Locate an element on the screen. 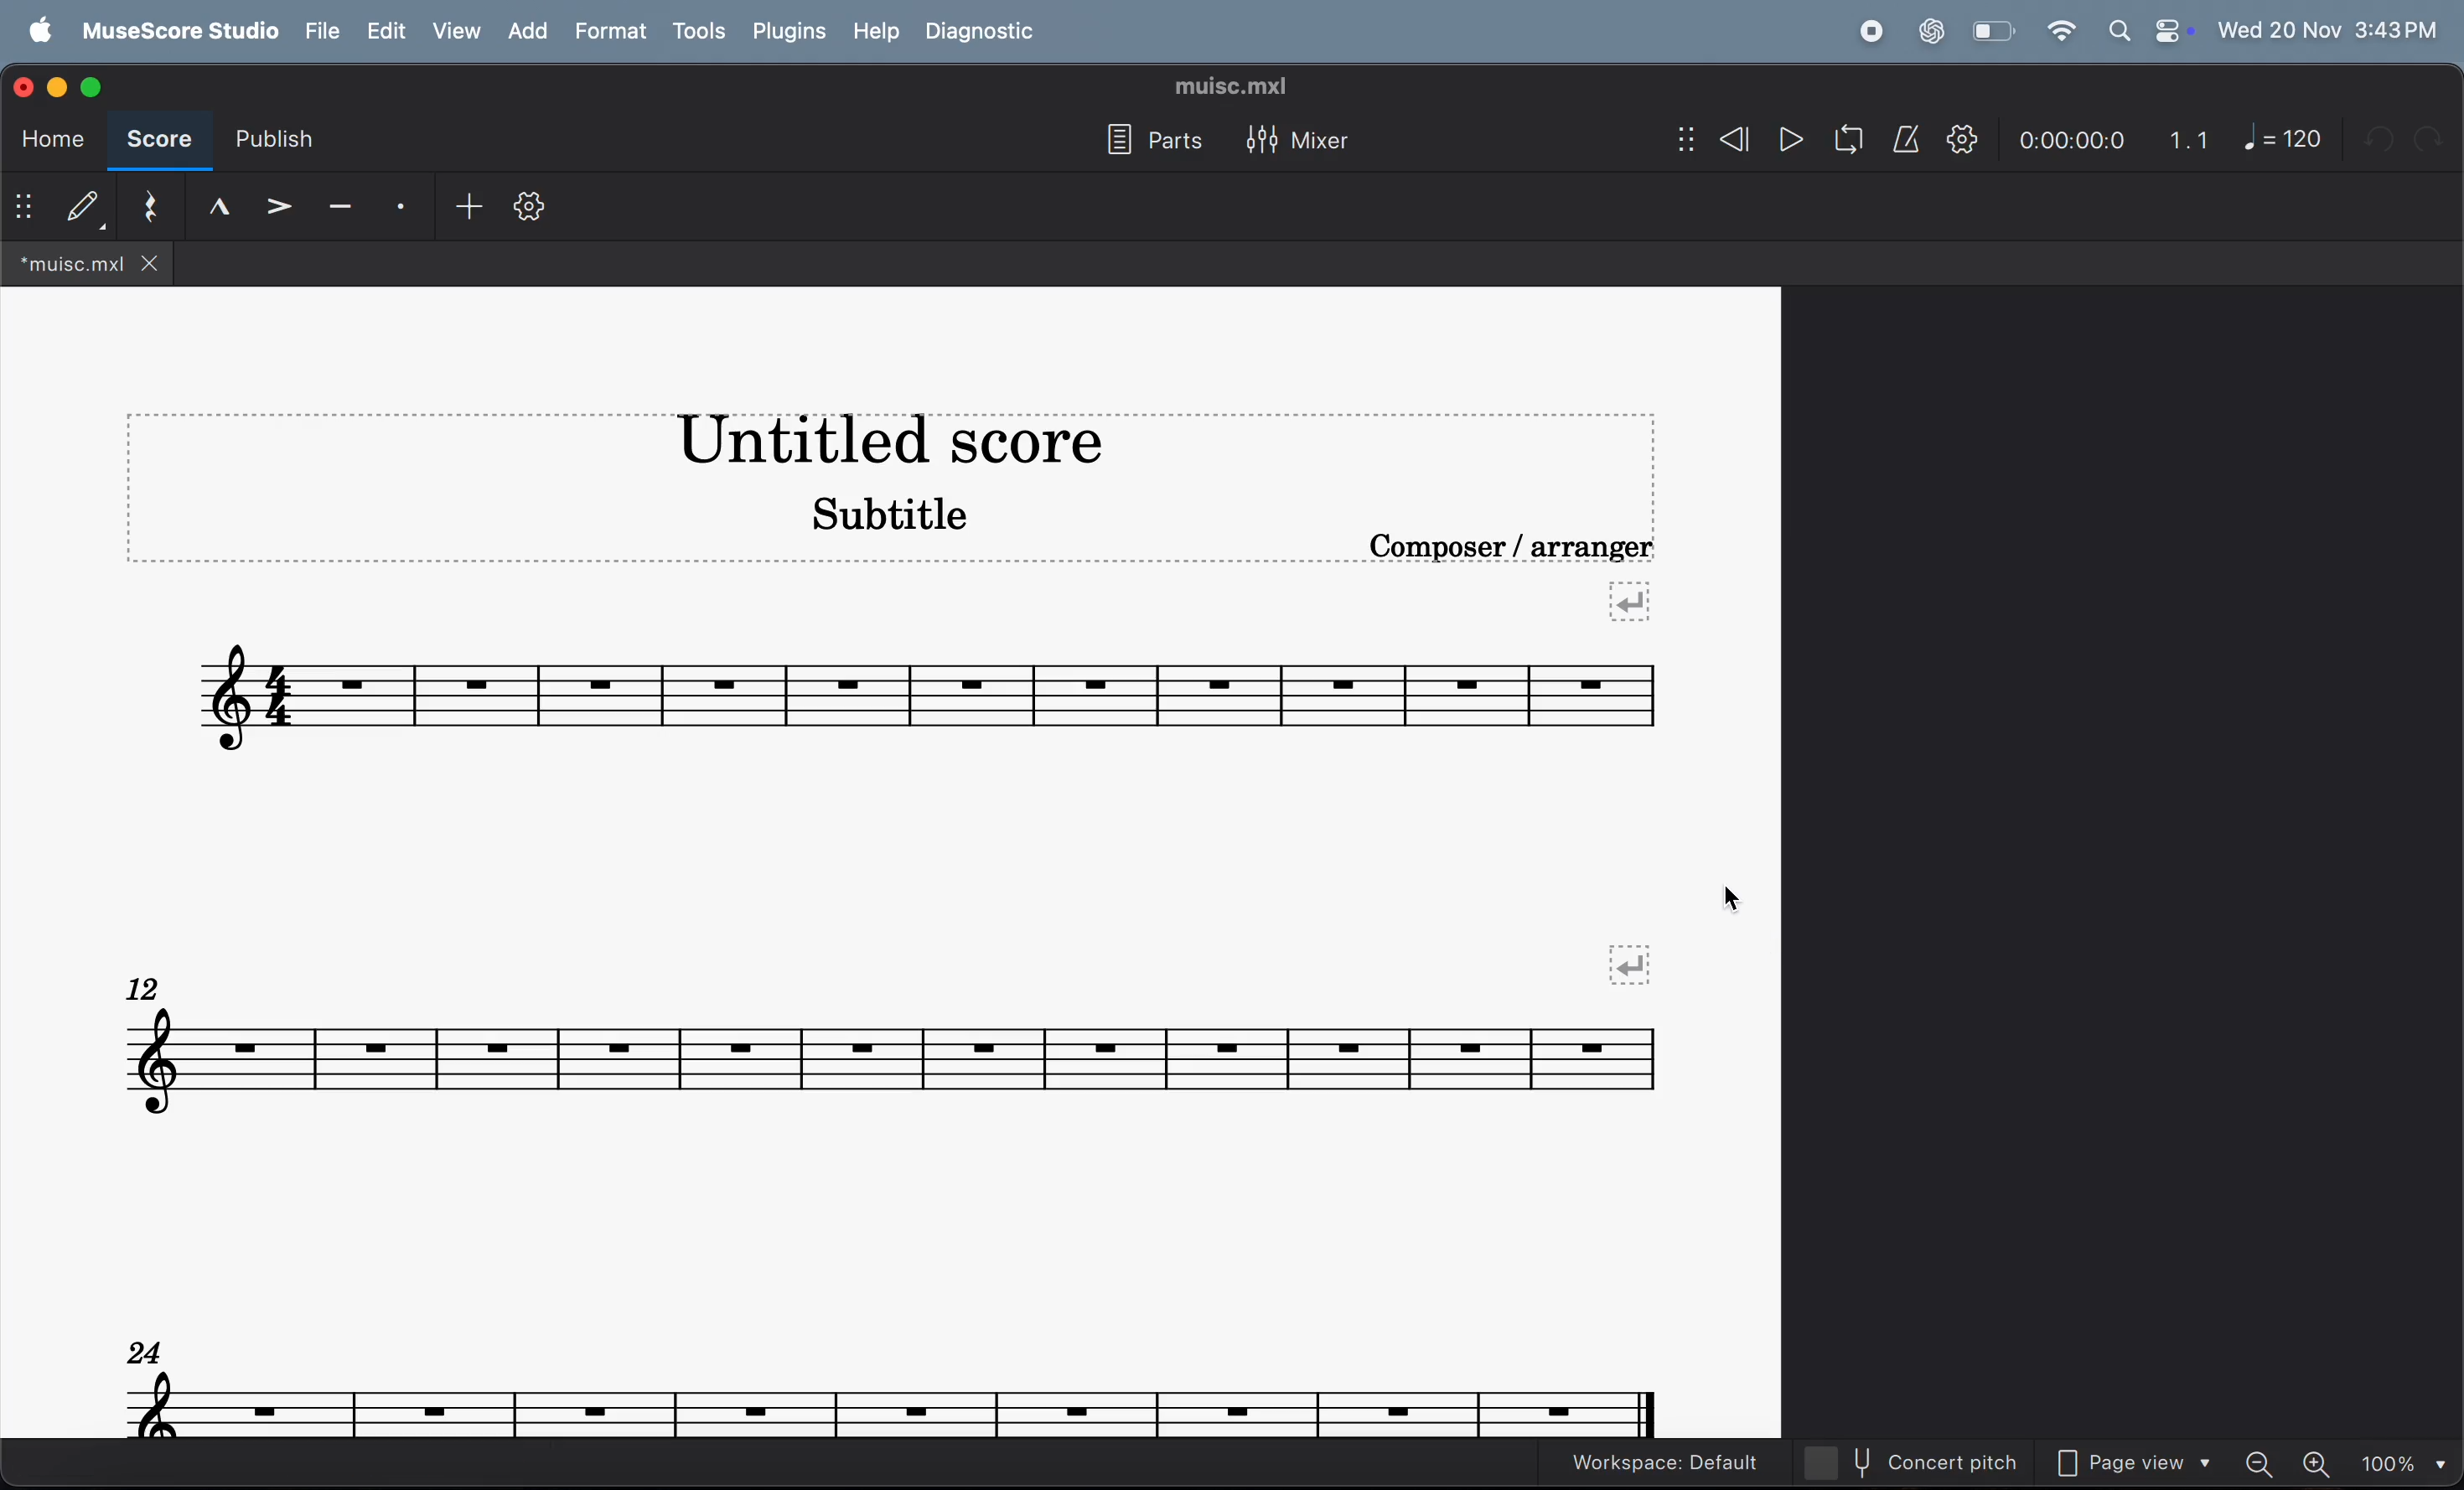 Image resolution: width=2464 pixels, height=1490 pixels. toolbar setting is located at coordinates (533, 210).